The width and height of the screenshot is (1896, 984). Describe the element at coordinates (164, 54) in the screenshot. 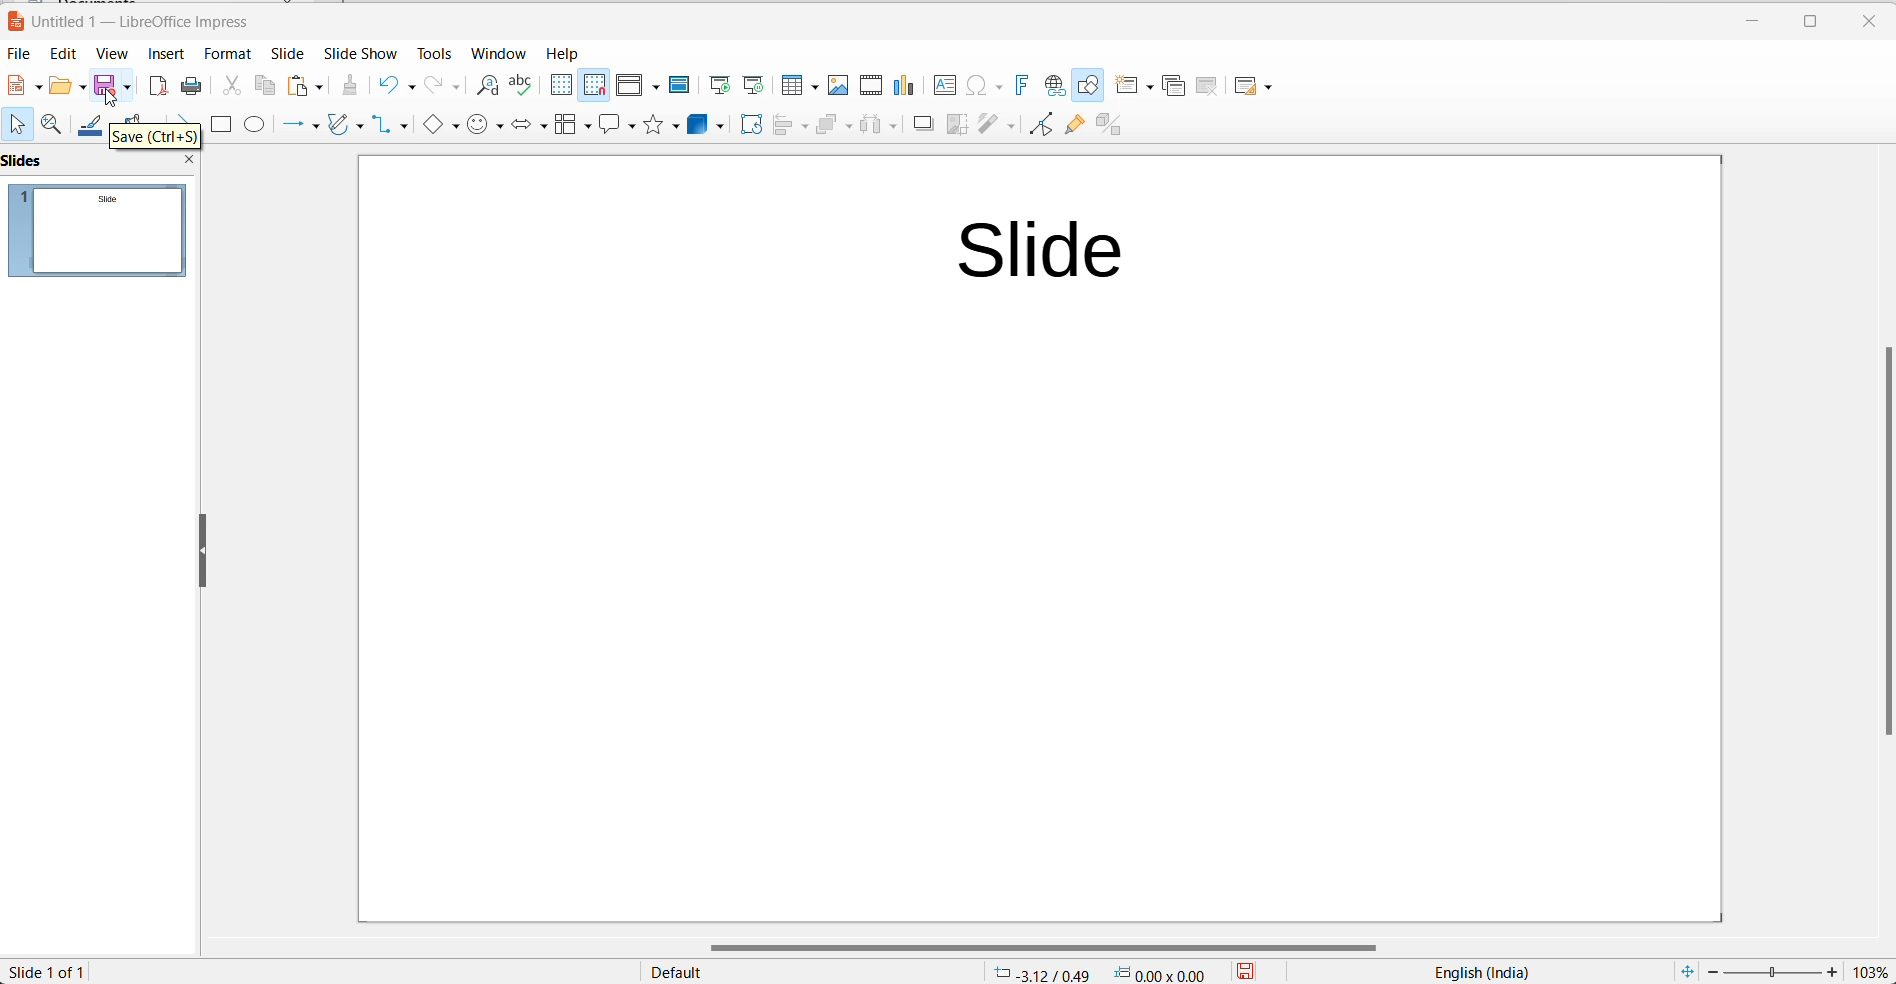

I see `insert` at that location.